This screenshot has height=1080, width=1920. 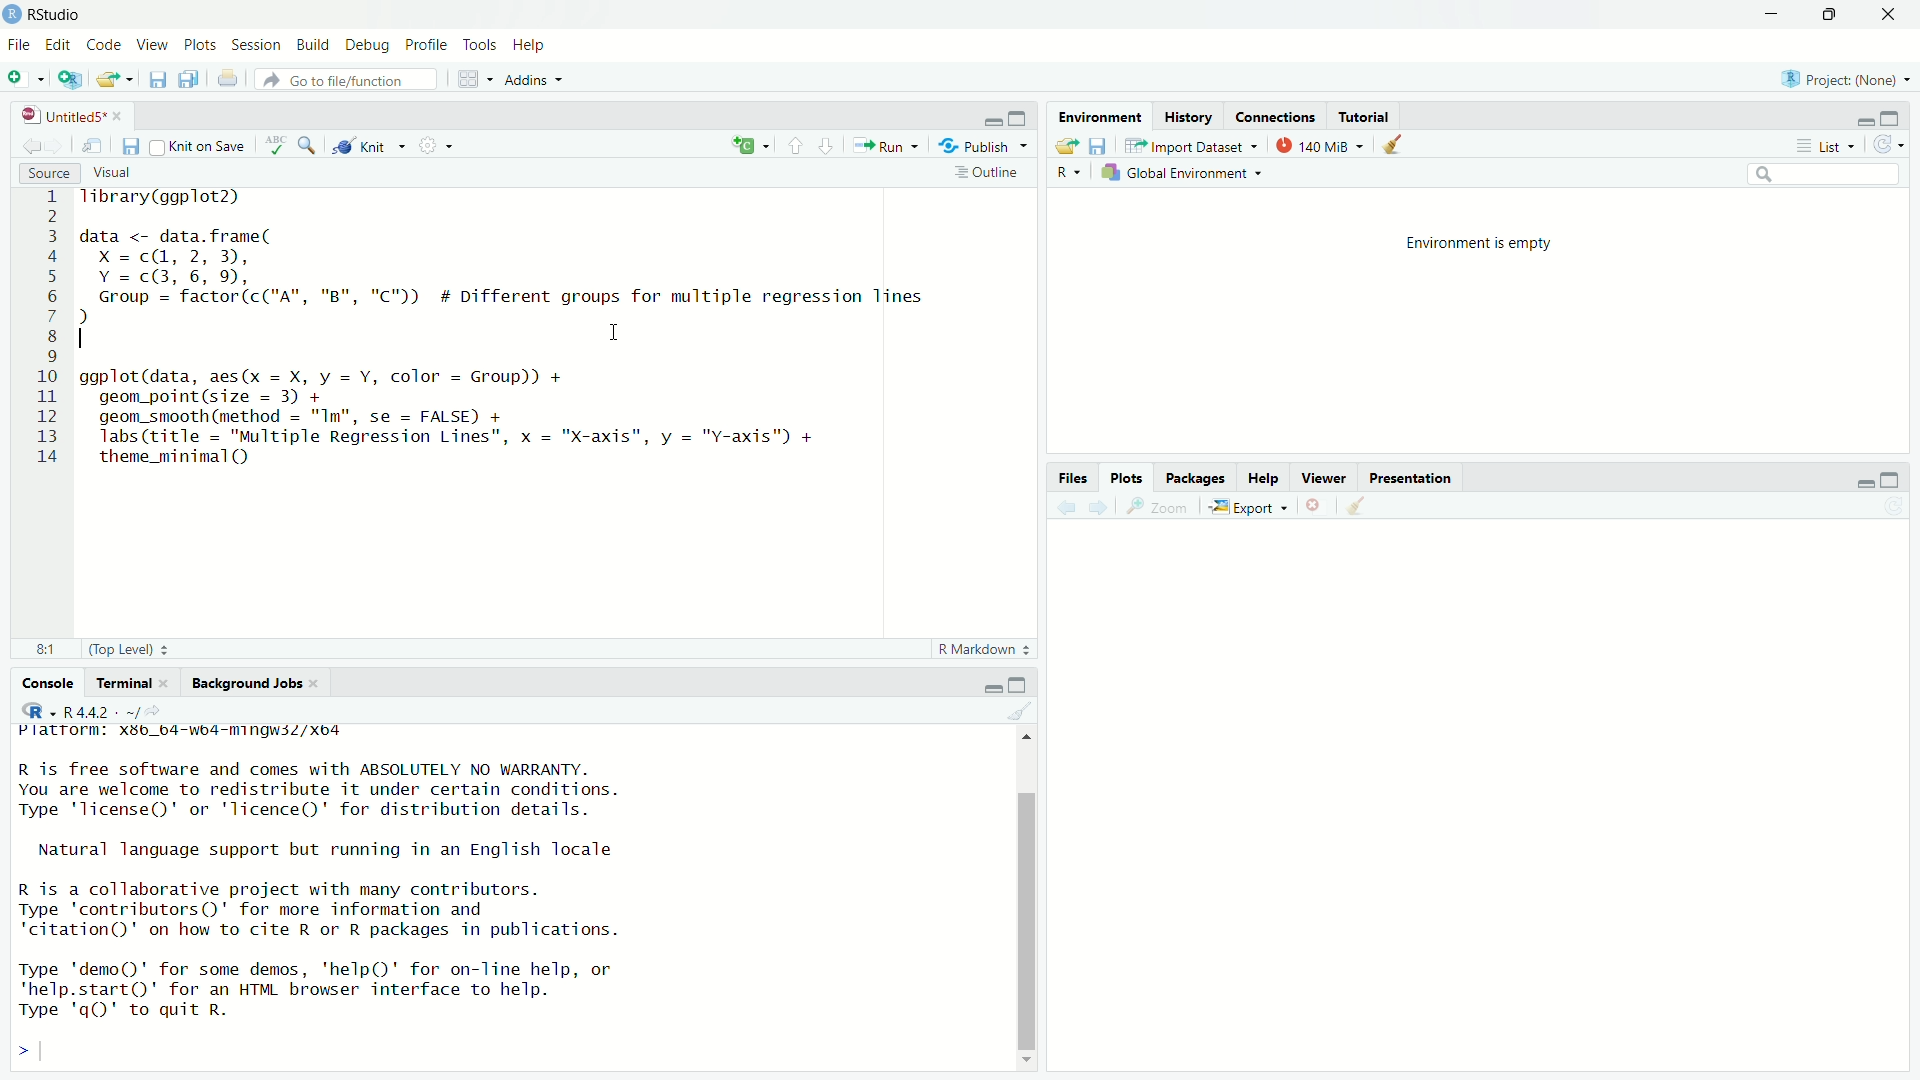 What do you see at coordinates (1859, 120) in the screenshot?
I see `minimise` at bounding box center [1859, 120].